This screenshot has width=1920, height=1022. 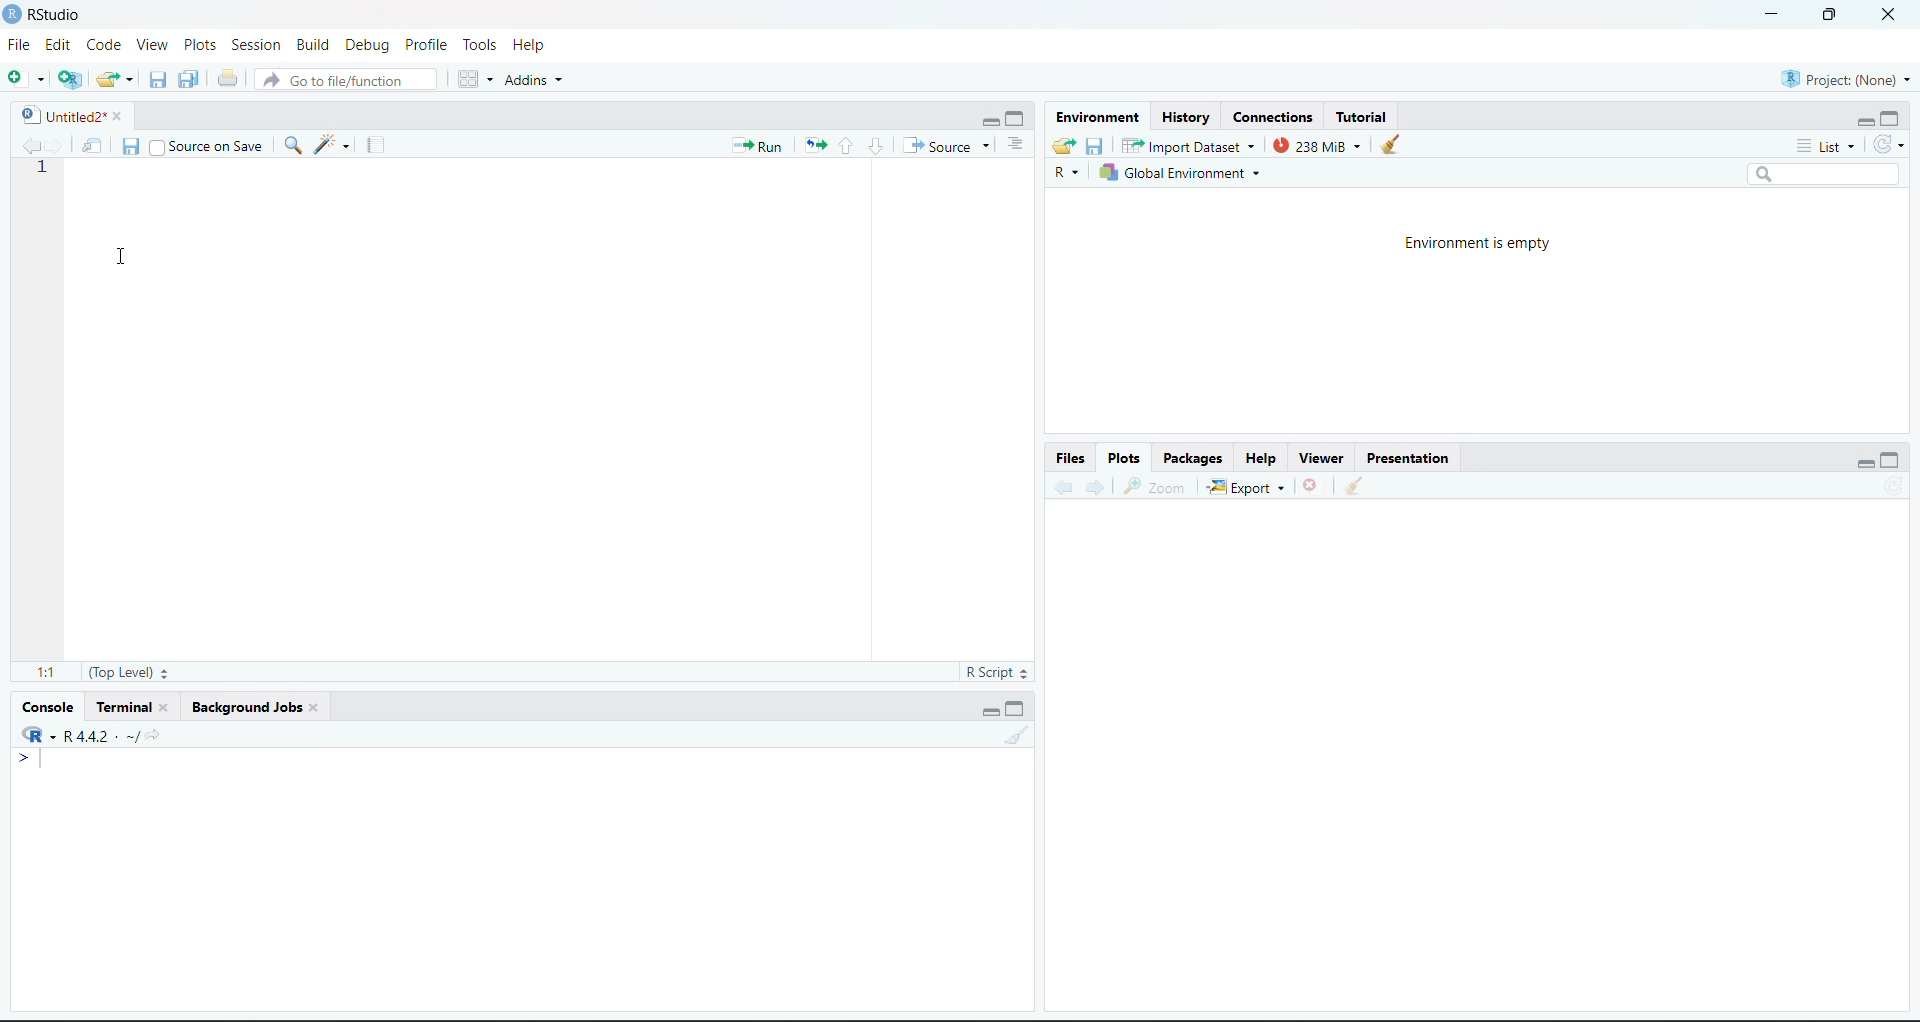 What do you see at coordinates (257, 45) in the screenshot?
I see `Session` at bounding box center [257, 45].